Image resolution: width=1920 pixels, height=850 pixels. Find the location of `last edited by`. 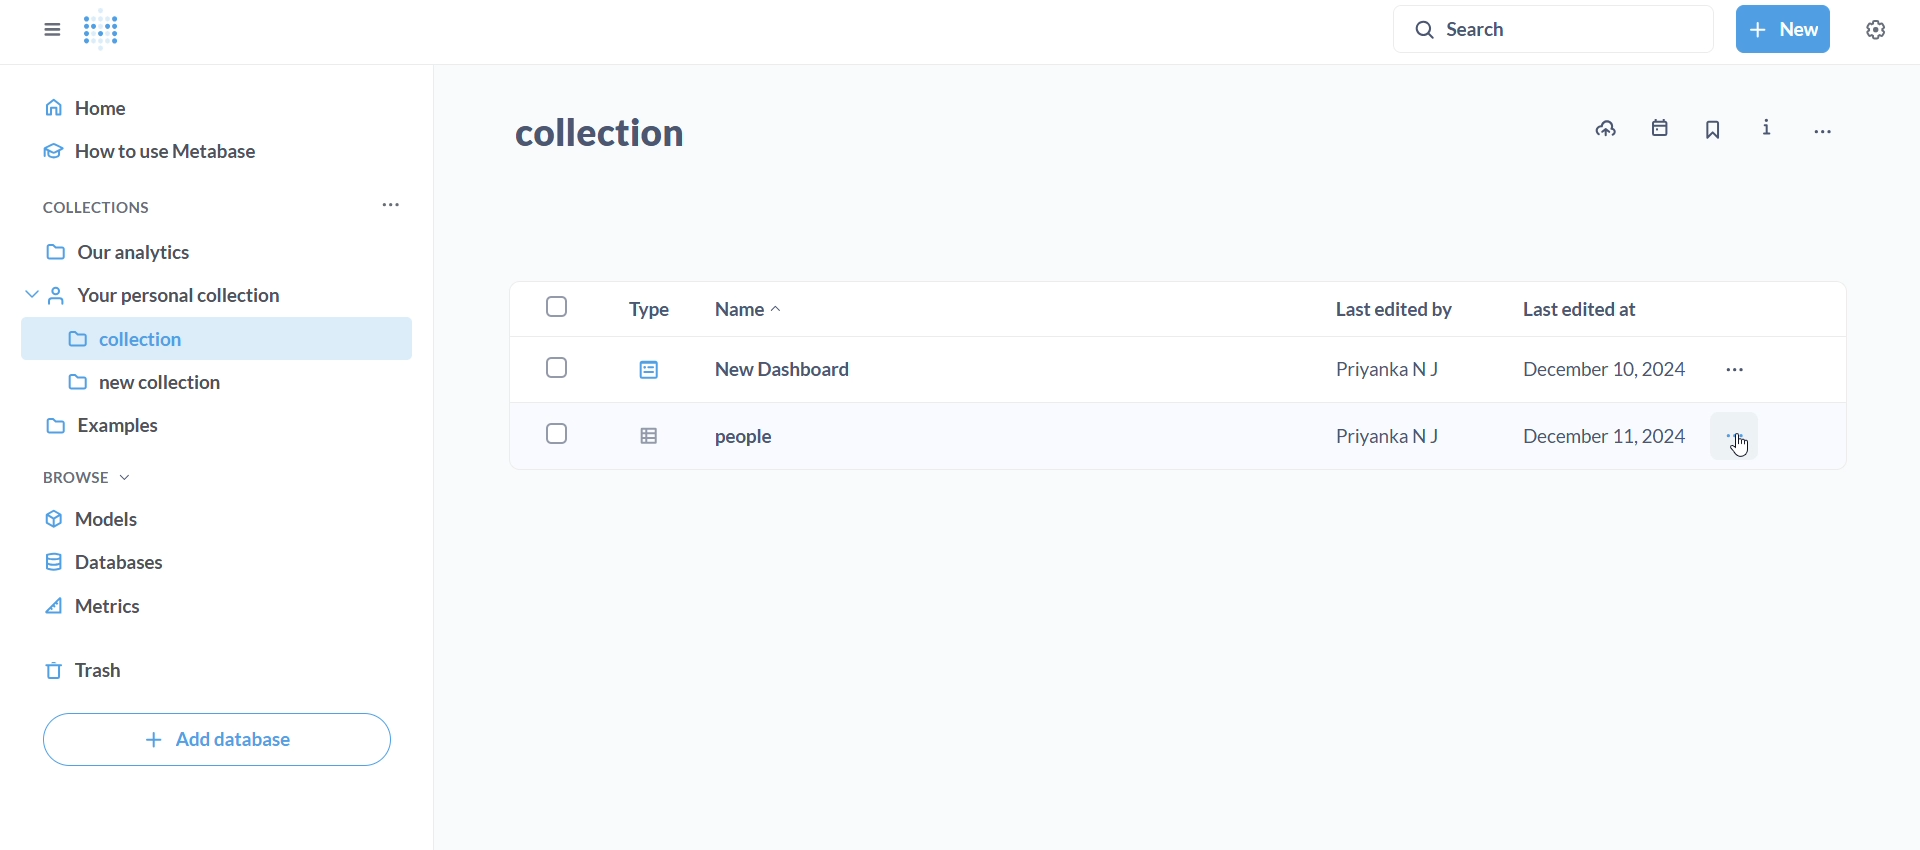

last edited by is located at coordinates (1398, 312).